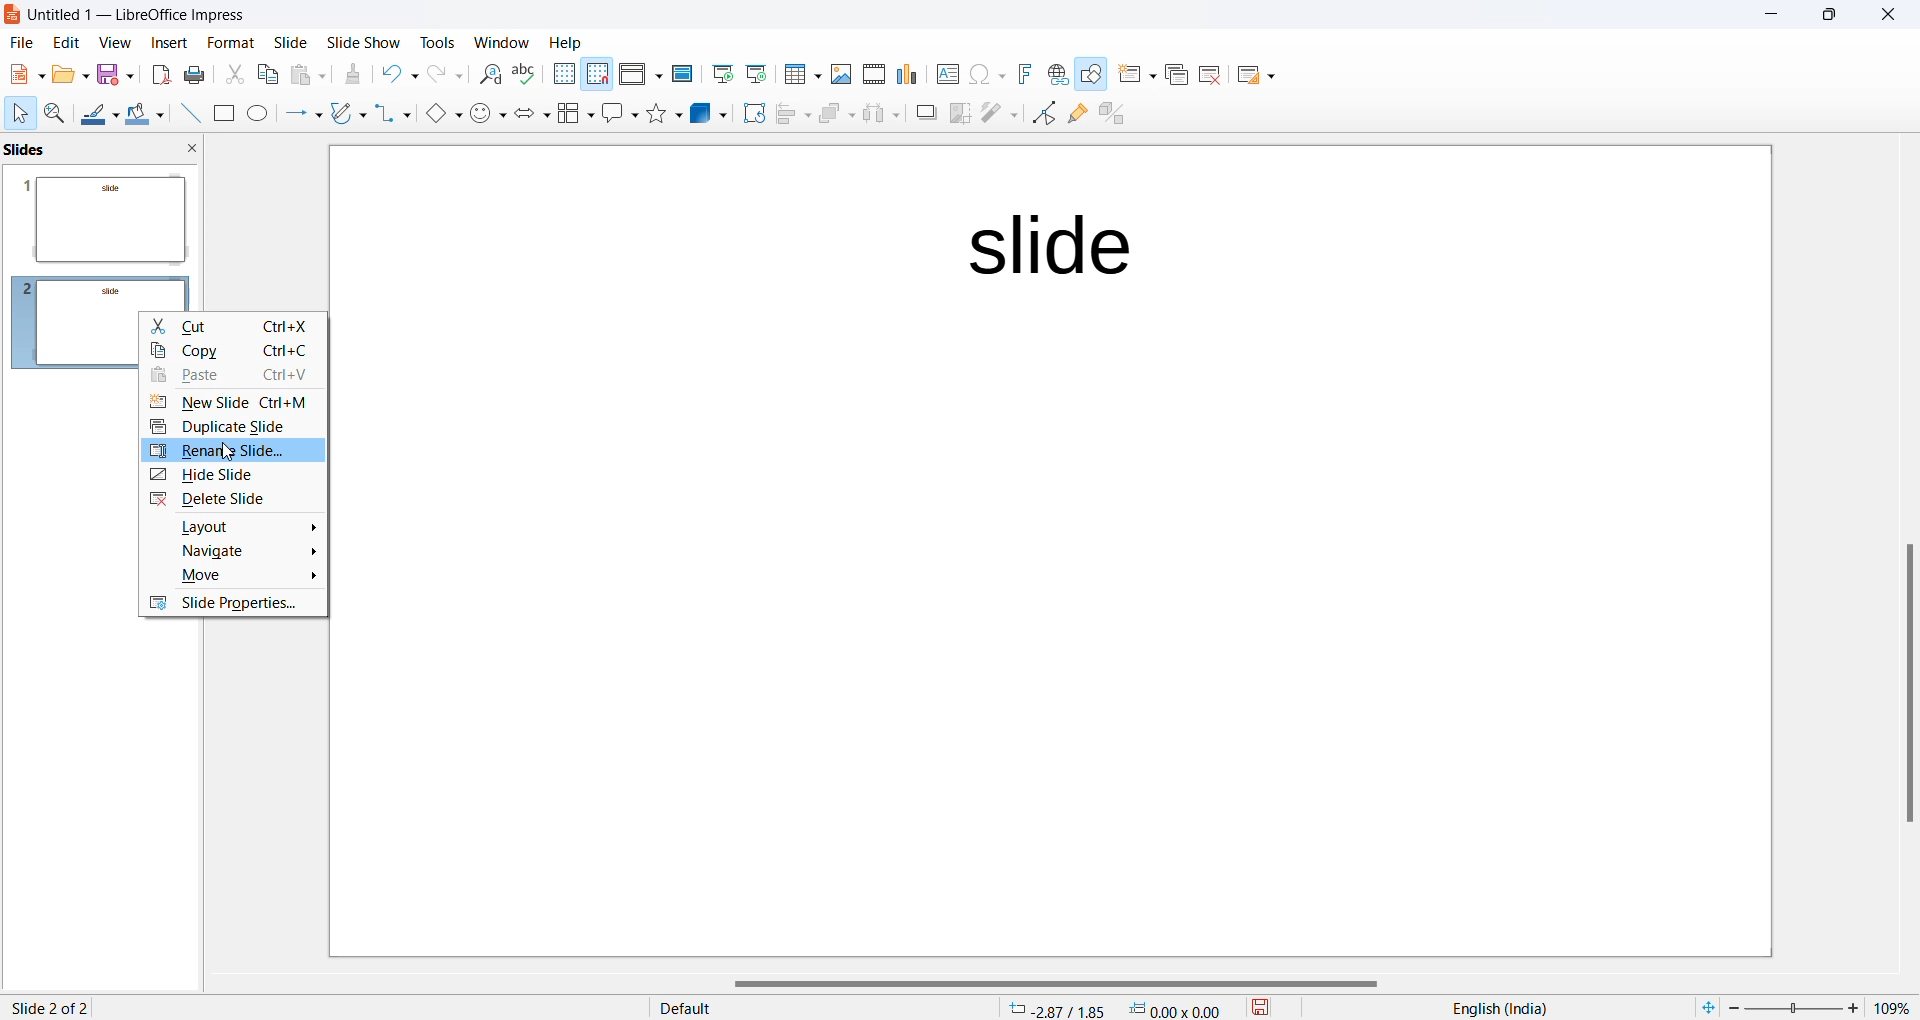  I want to click on filter, so click(998, 114).